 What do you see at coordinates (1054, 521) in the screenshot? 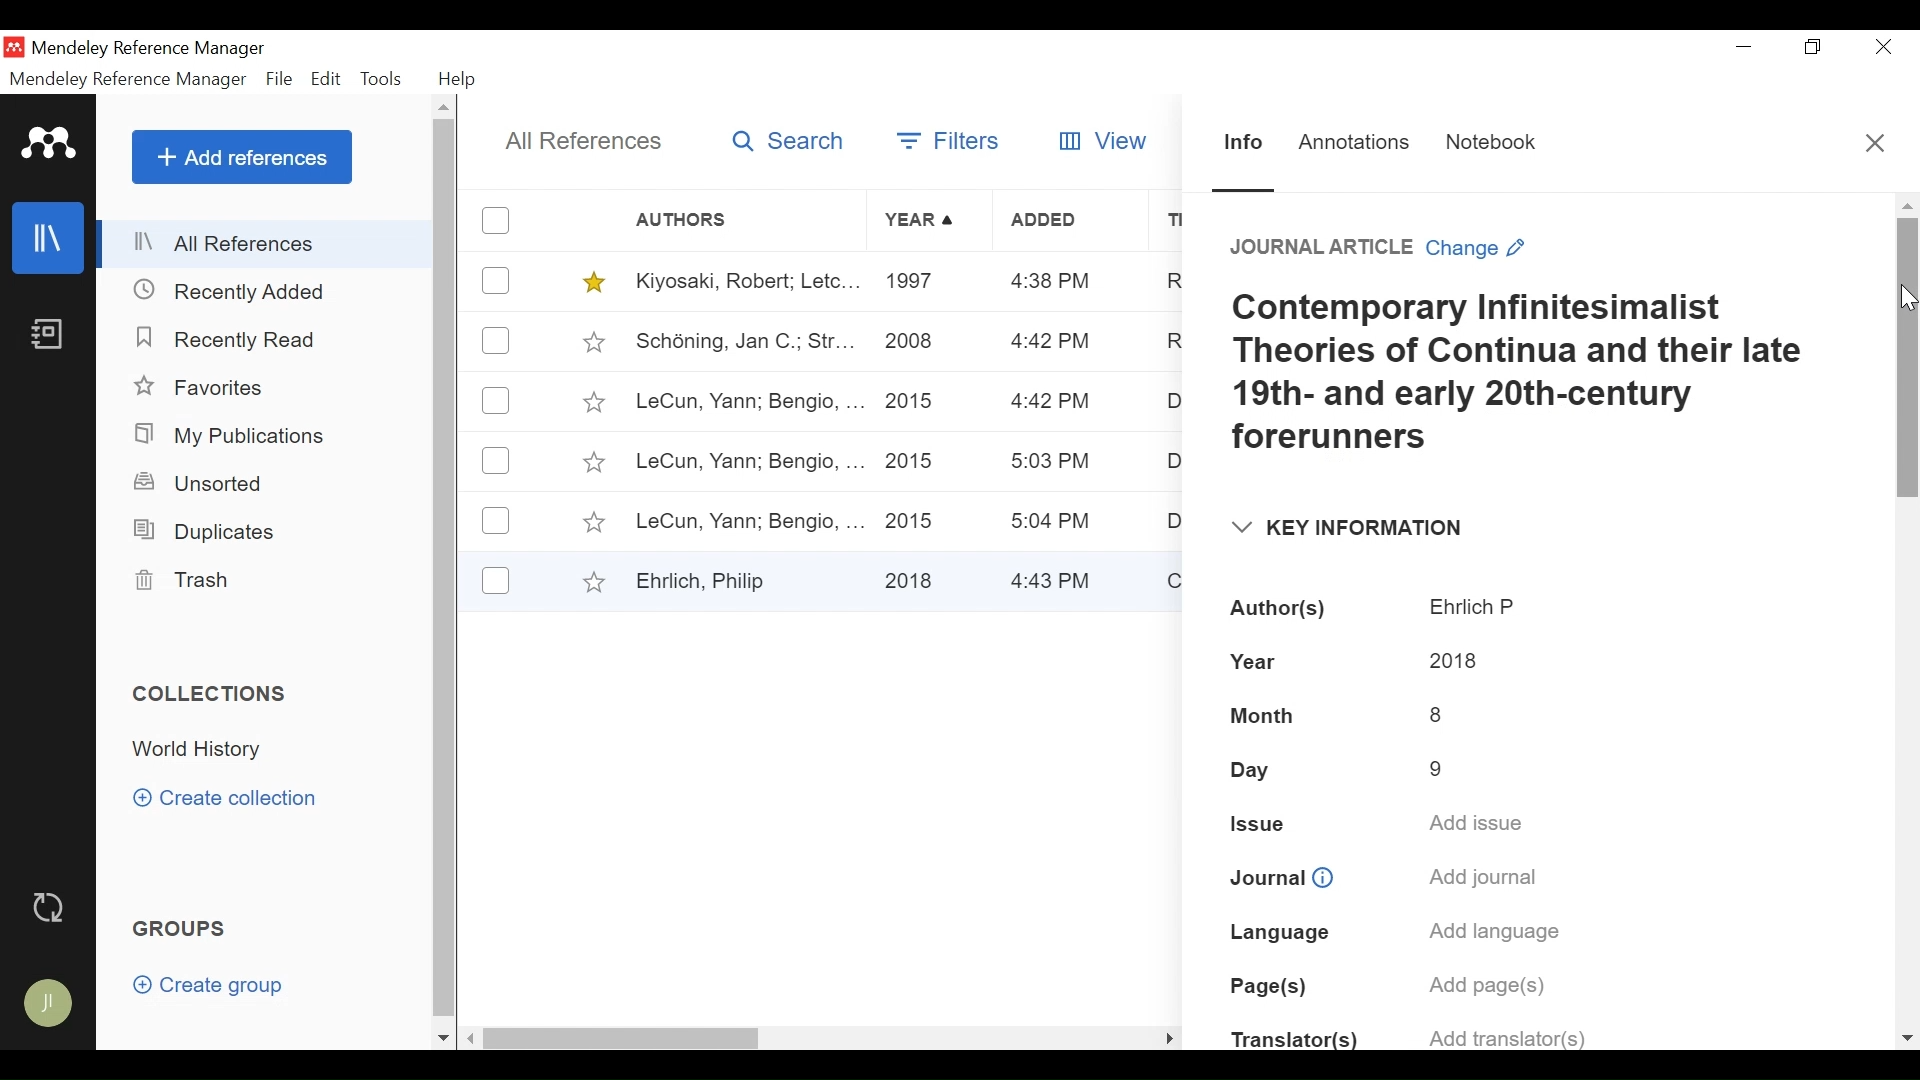
I see `5:04 PM` at bounding box center [1054, 521].